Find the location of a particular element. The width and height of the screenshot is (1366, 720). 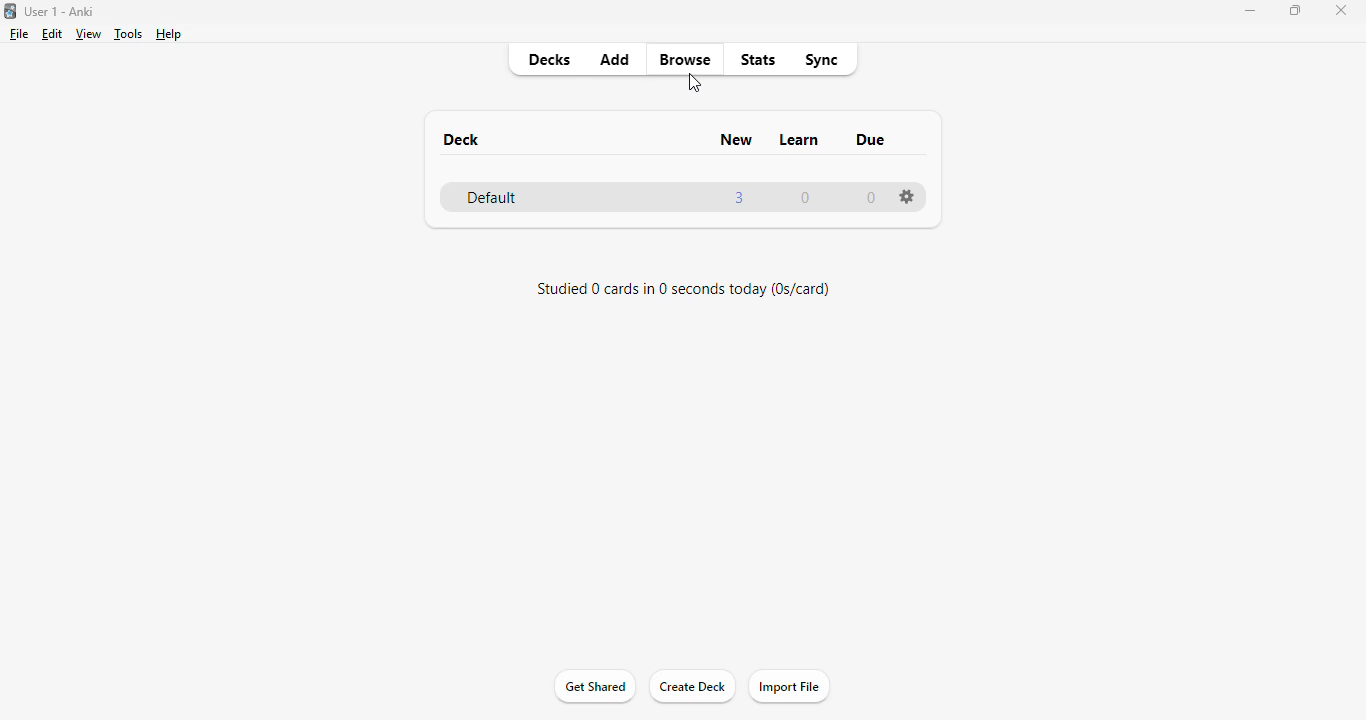

due is located at coordinates (872, 140).